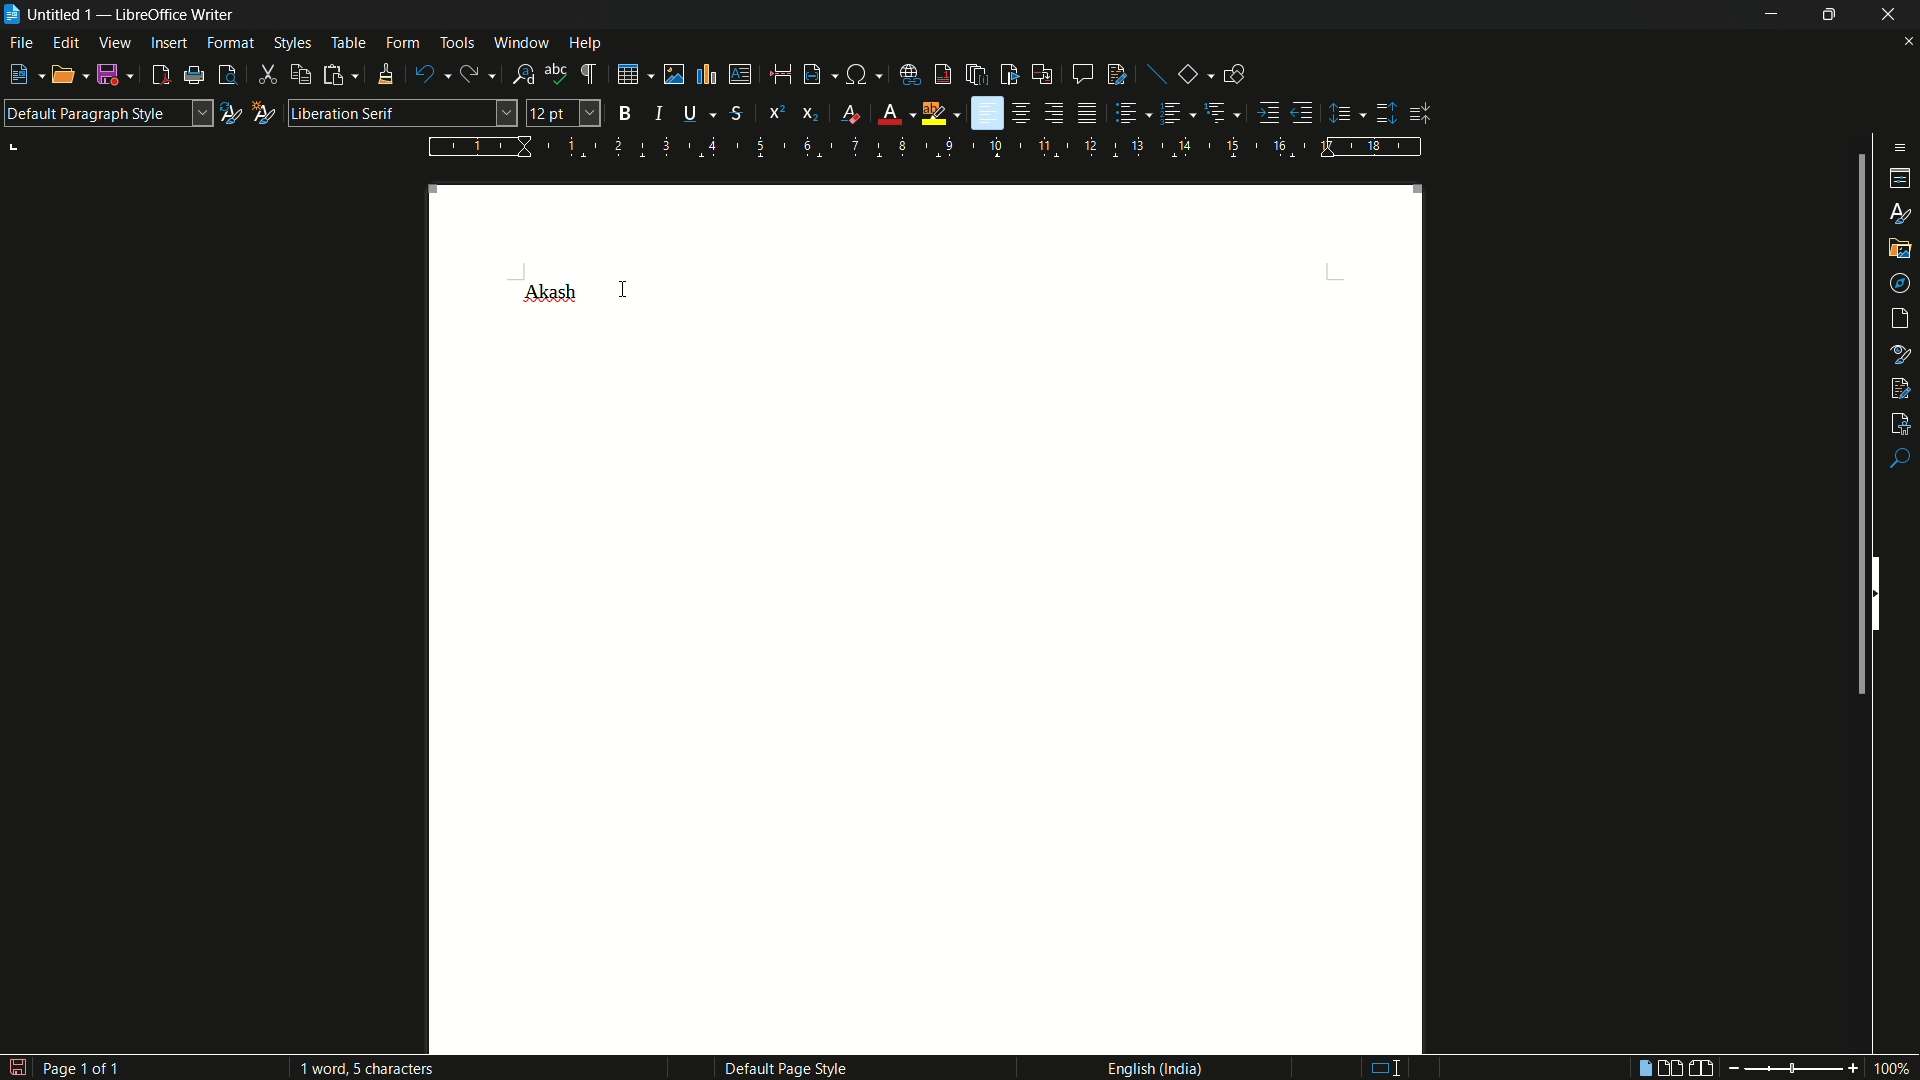 The width and height of the screenshot is (1920, 1080). What do you see at coordinates (524, 75) in the screenshot?
I see `find and replace` at bounding box center [524, 75].